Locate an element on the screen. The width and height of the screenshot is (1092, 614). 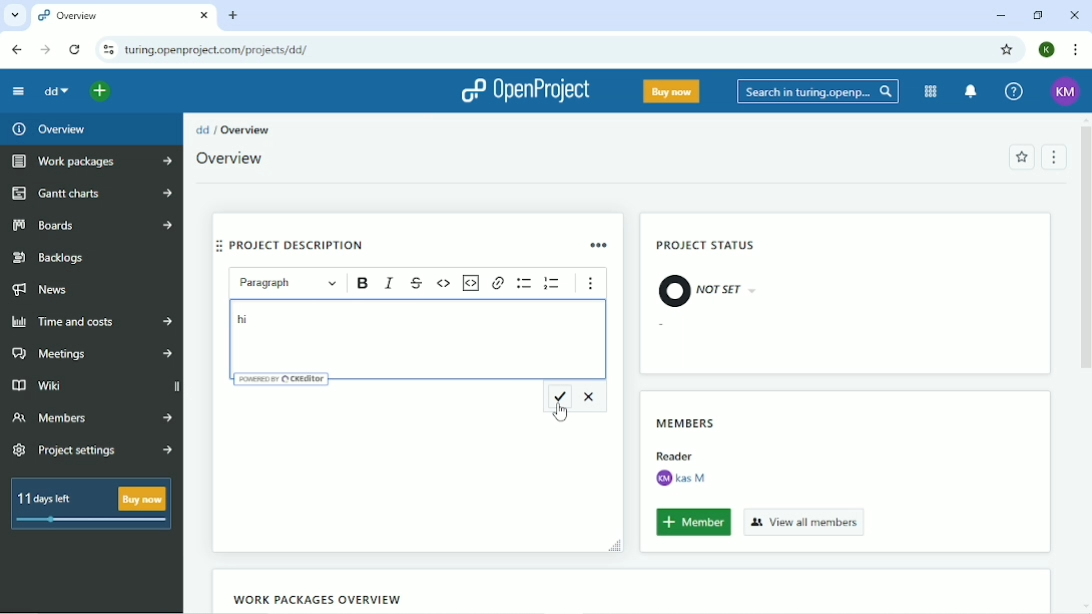
Forward is located at coordinates (45, 49).